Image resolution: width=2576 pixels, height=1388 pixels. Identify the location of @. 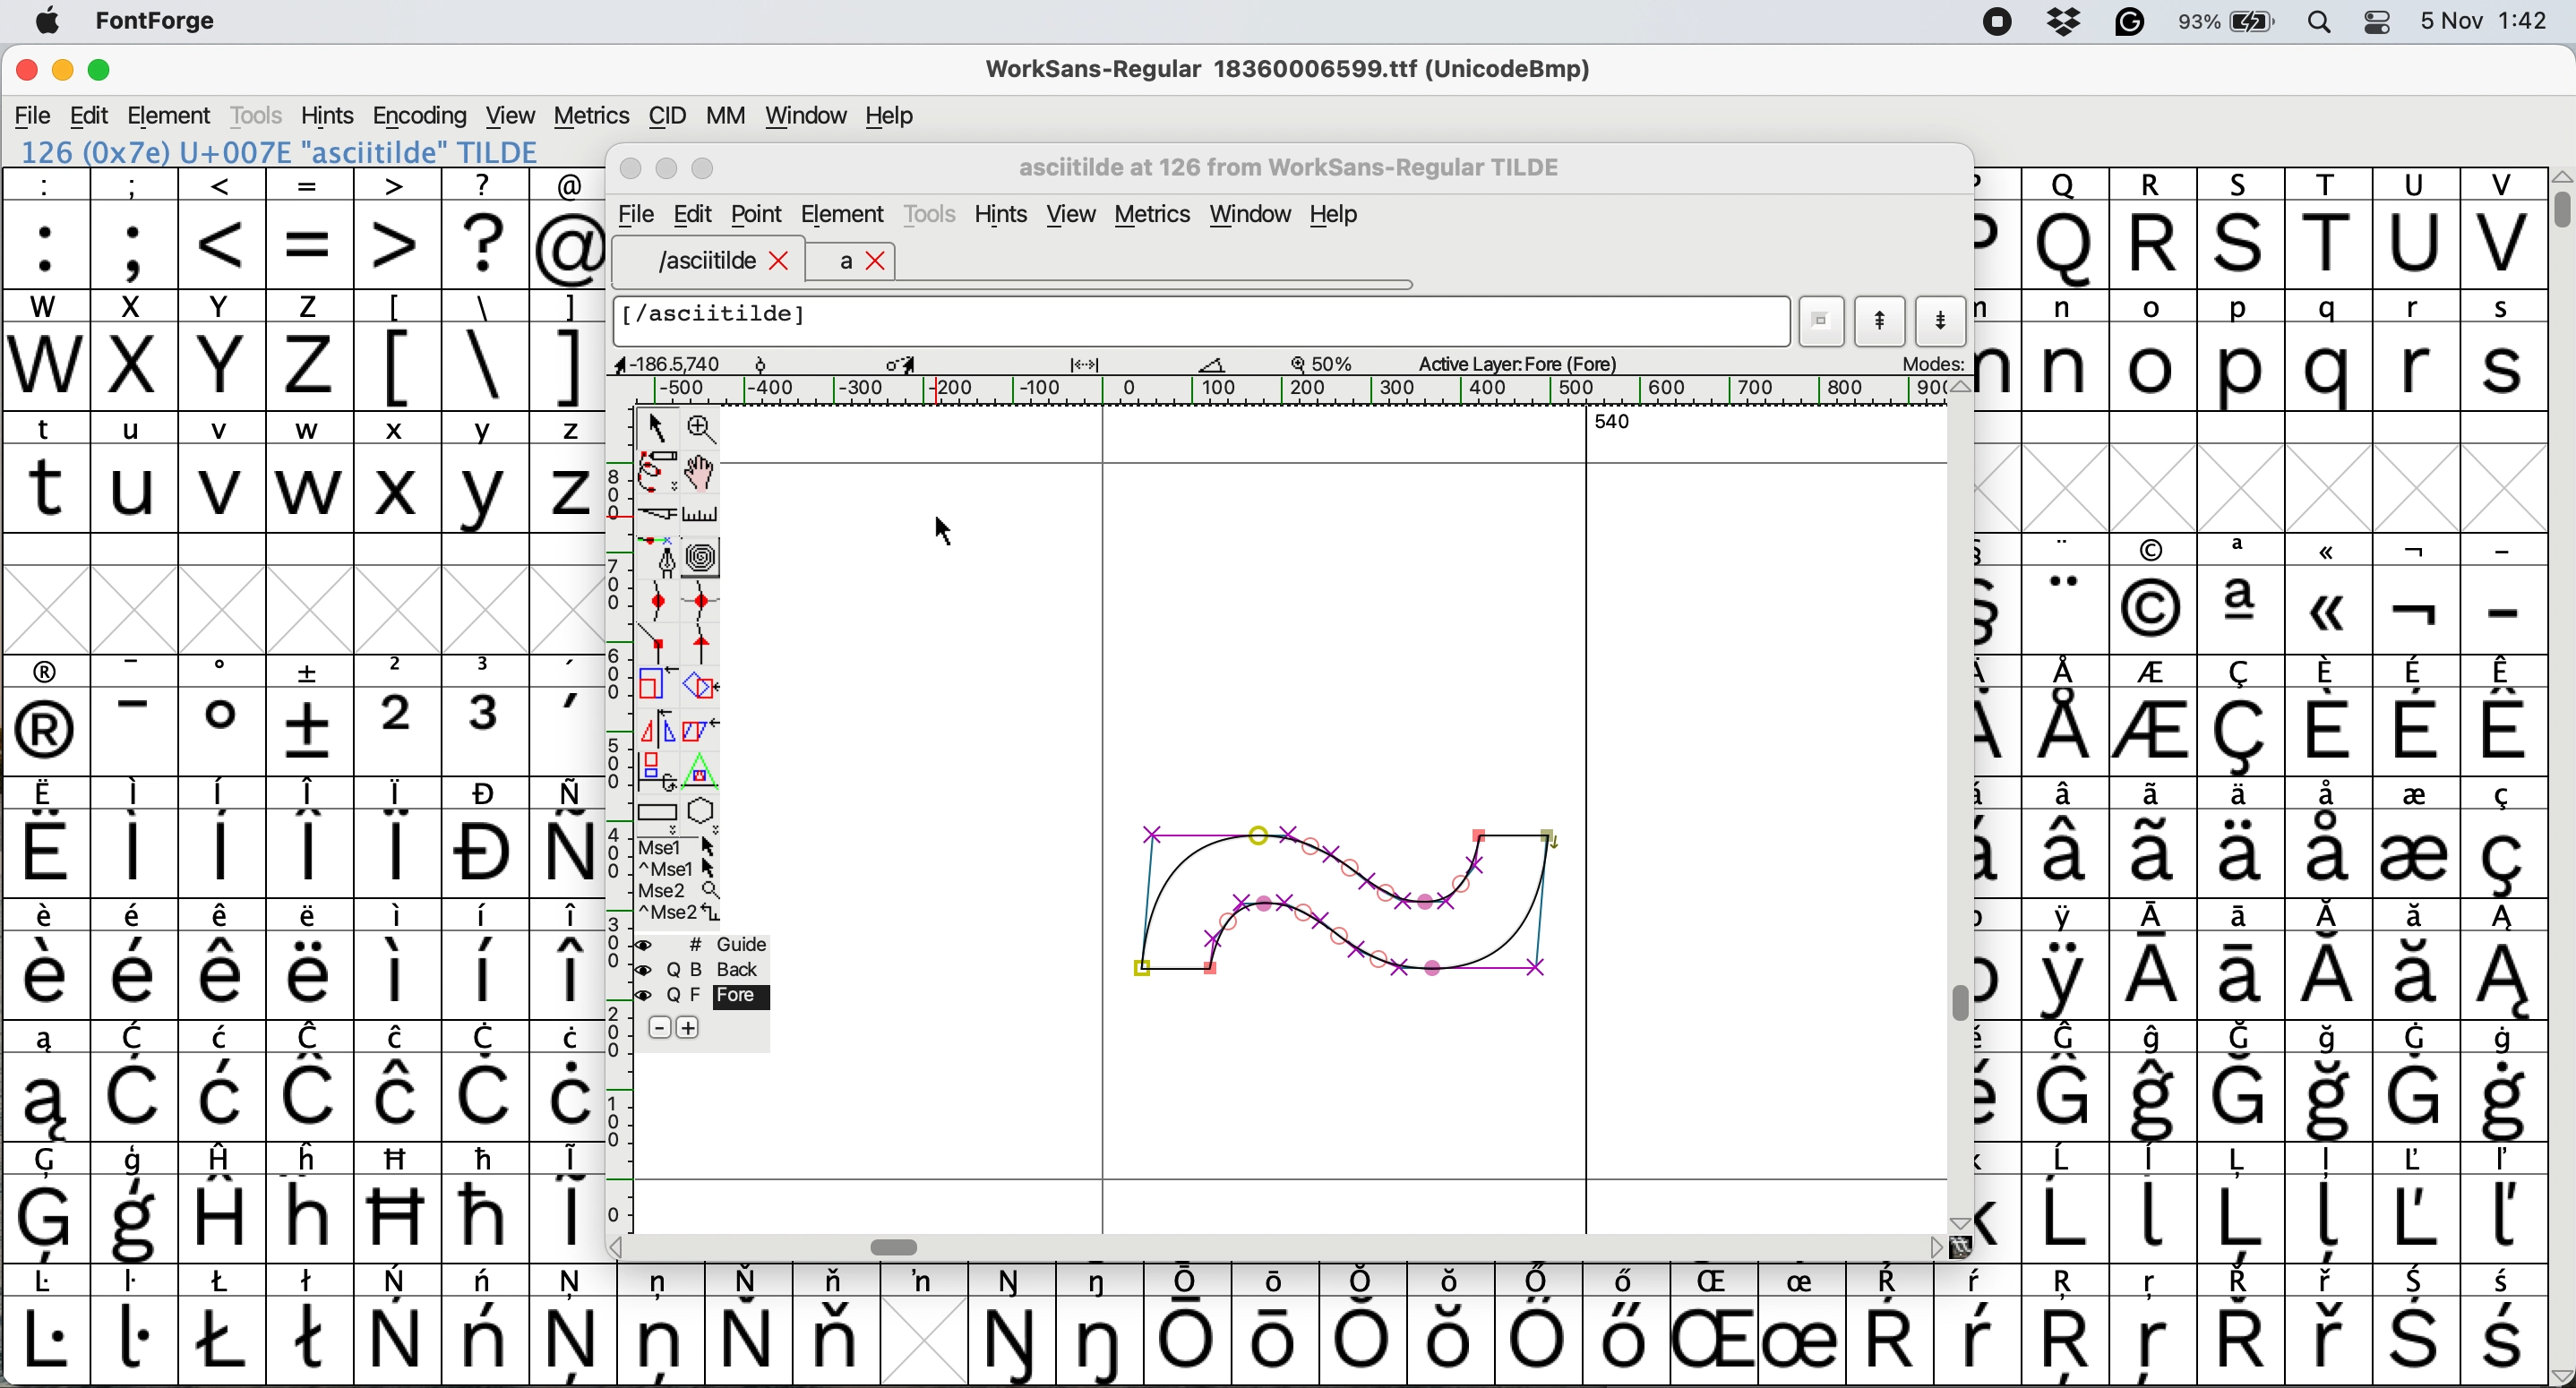
(569, 229).